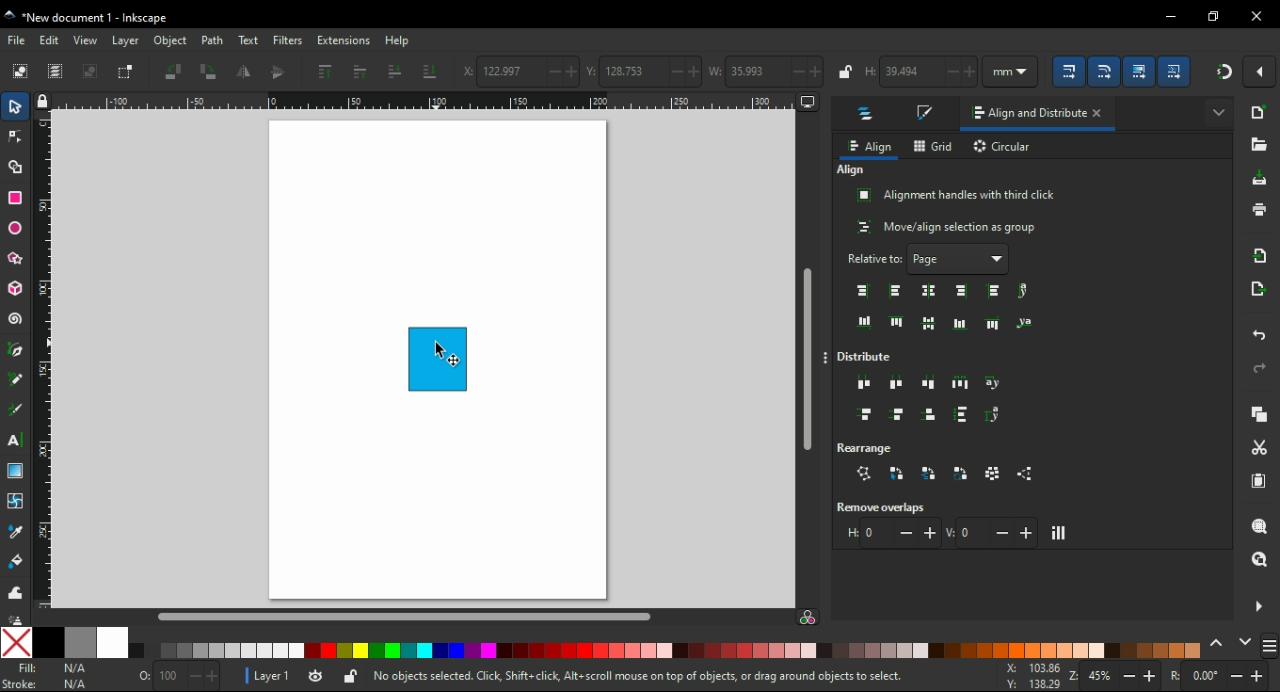  I want to click on scroll bar, so click(808, 359).